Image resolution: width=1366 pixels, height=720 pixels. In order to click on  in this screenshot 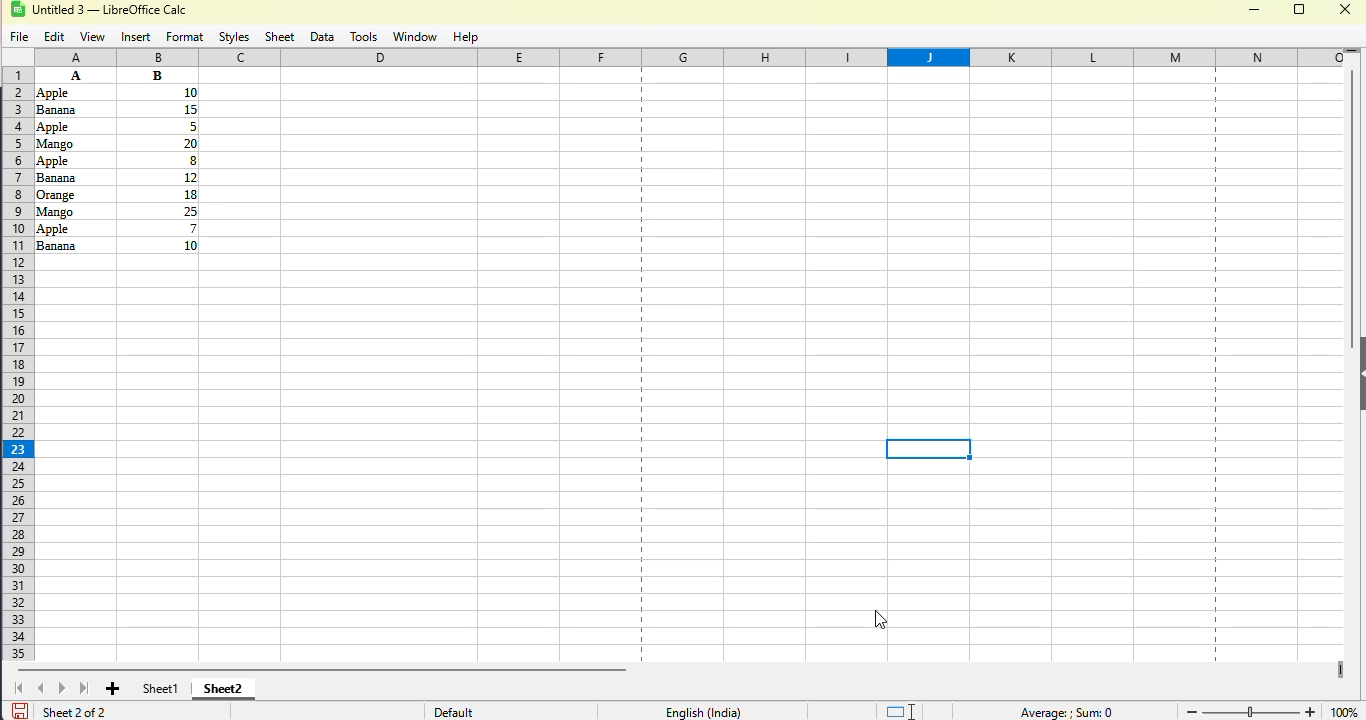, I will do `click(73, 178)`.